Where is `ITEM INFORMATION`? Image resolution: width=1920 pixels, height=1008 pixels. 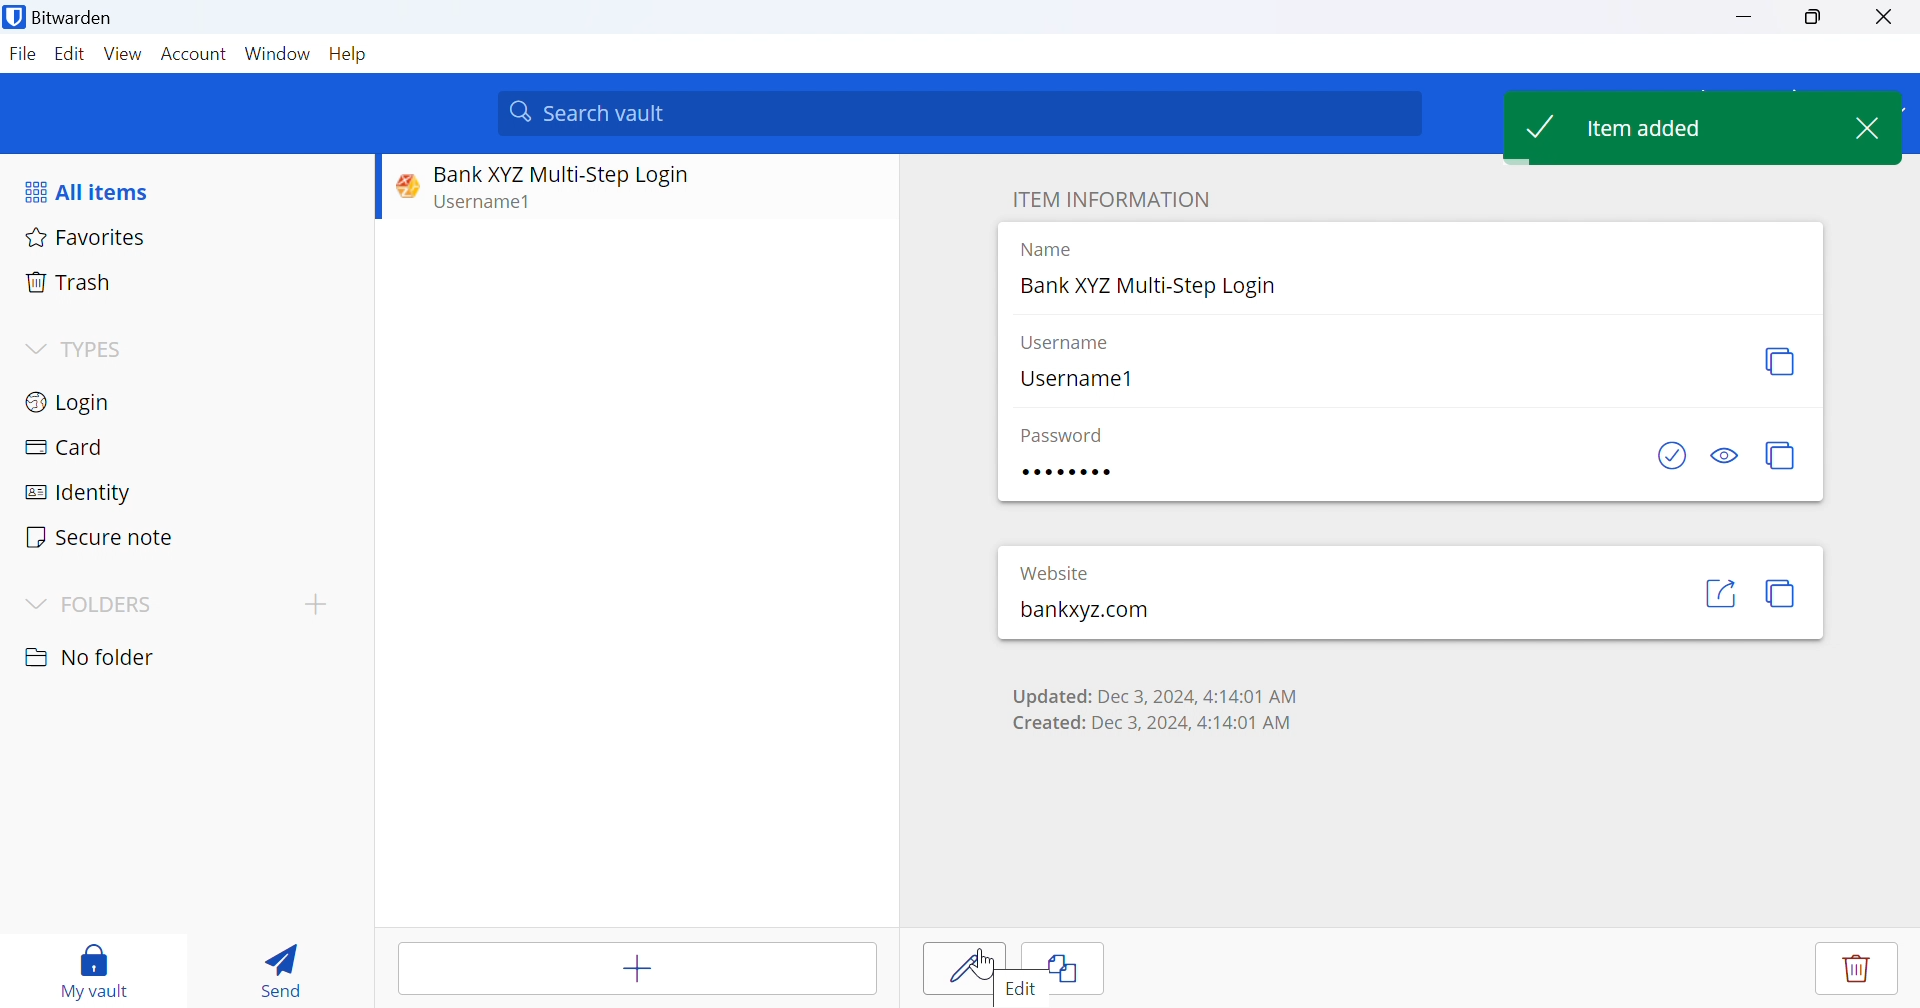
ITEM INFORMATION is located at coordinates (1111, 197).